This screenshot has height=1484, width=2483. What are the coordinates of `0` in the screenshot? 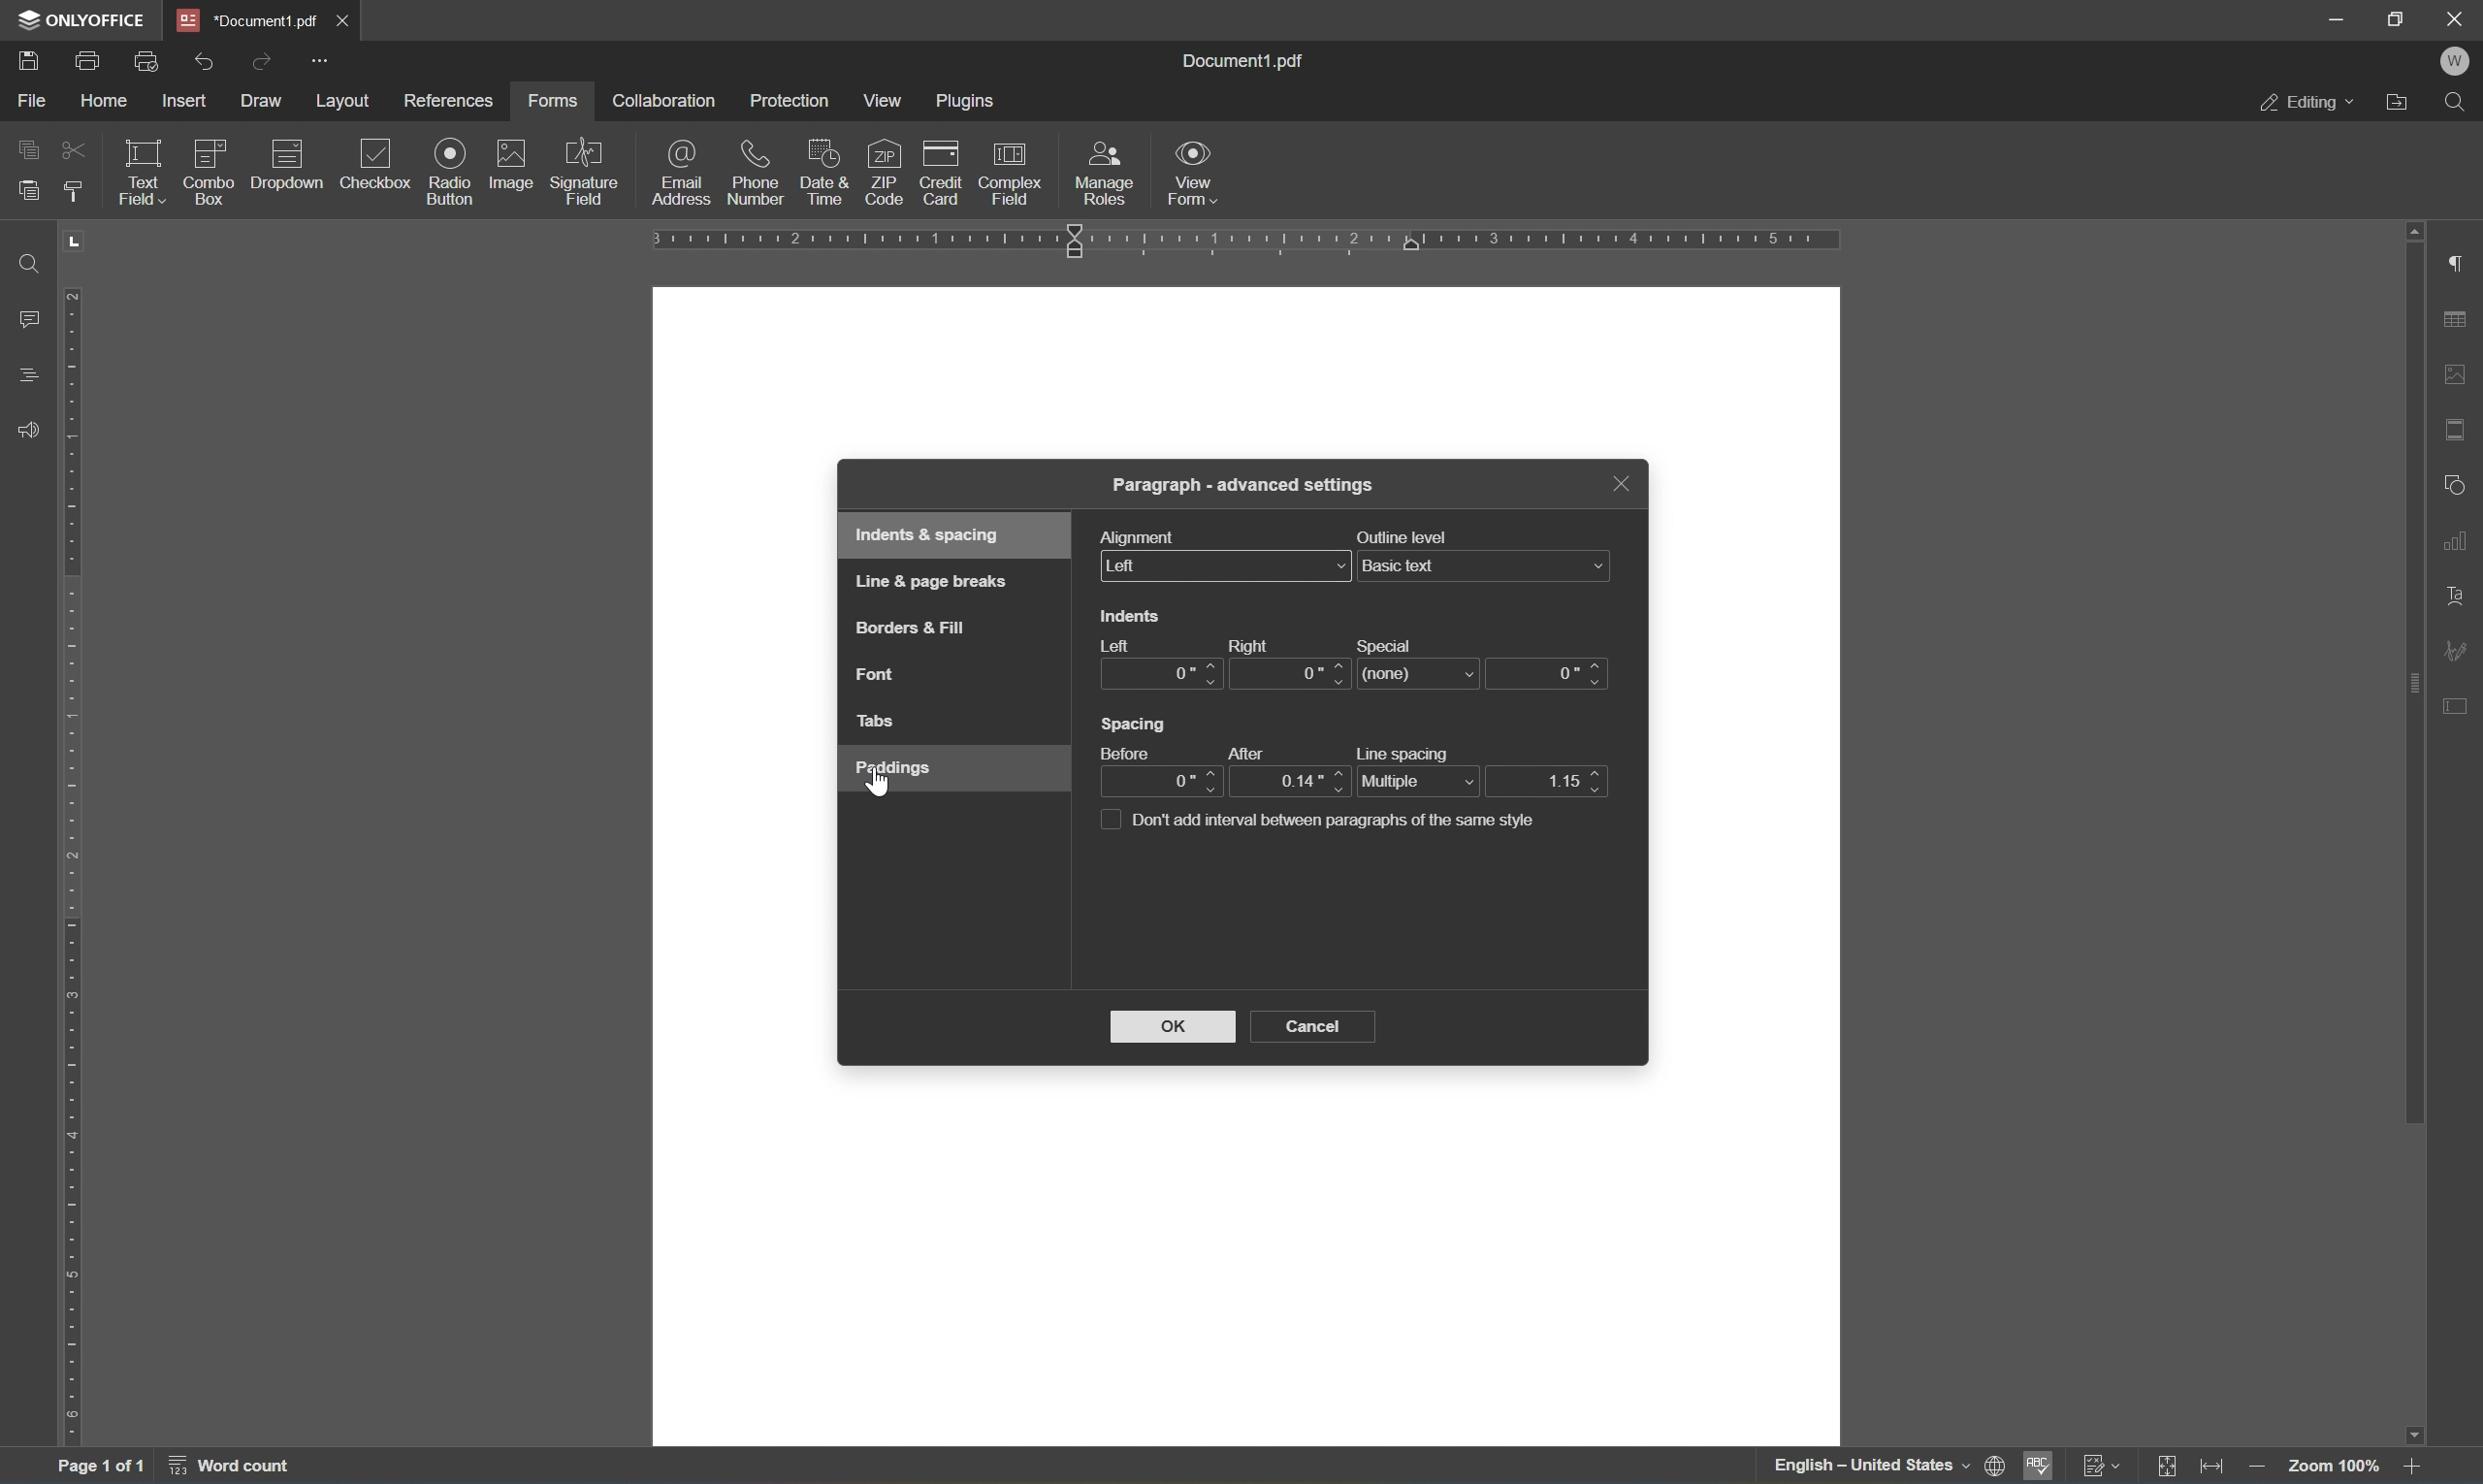 It's located at (1291, 676).